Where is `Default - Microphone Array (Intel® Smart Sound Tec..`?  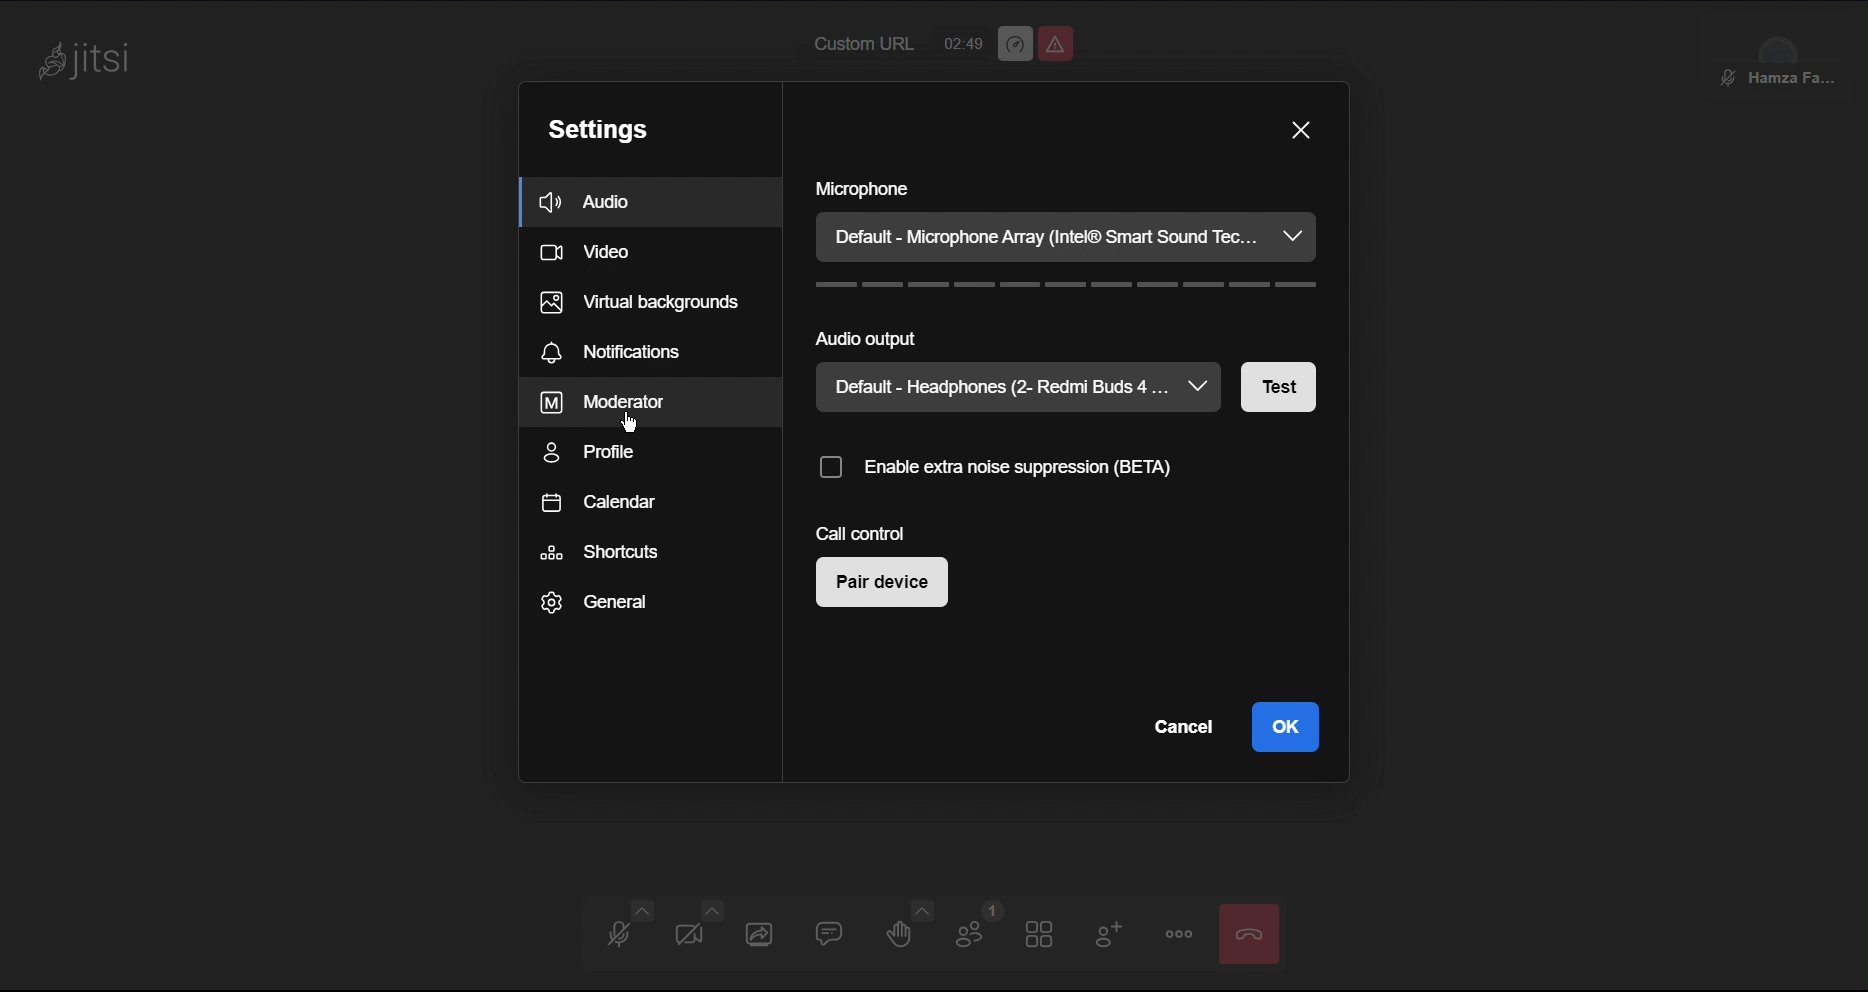 Default - Microphone Array (Intel® Smart Sound Tec.. is located at coordinates (1064, 239).